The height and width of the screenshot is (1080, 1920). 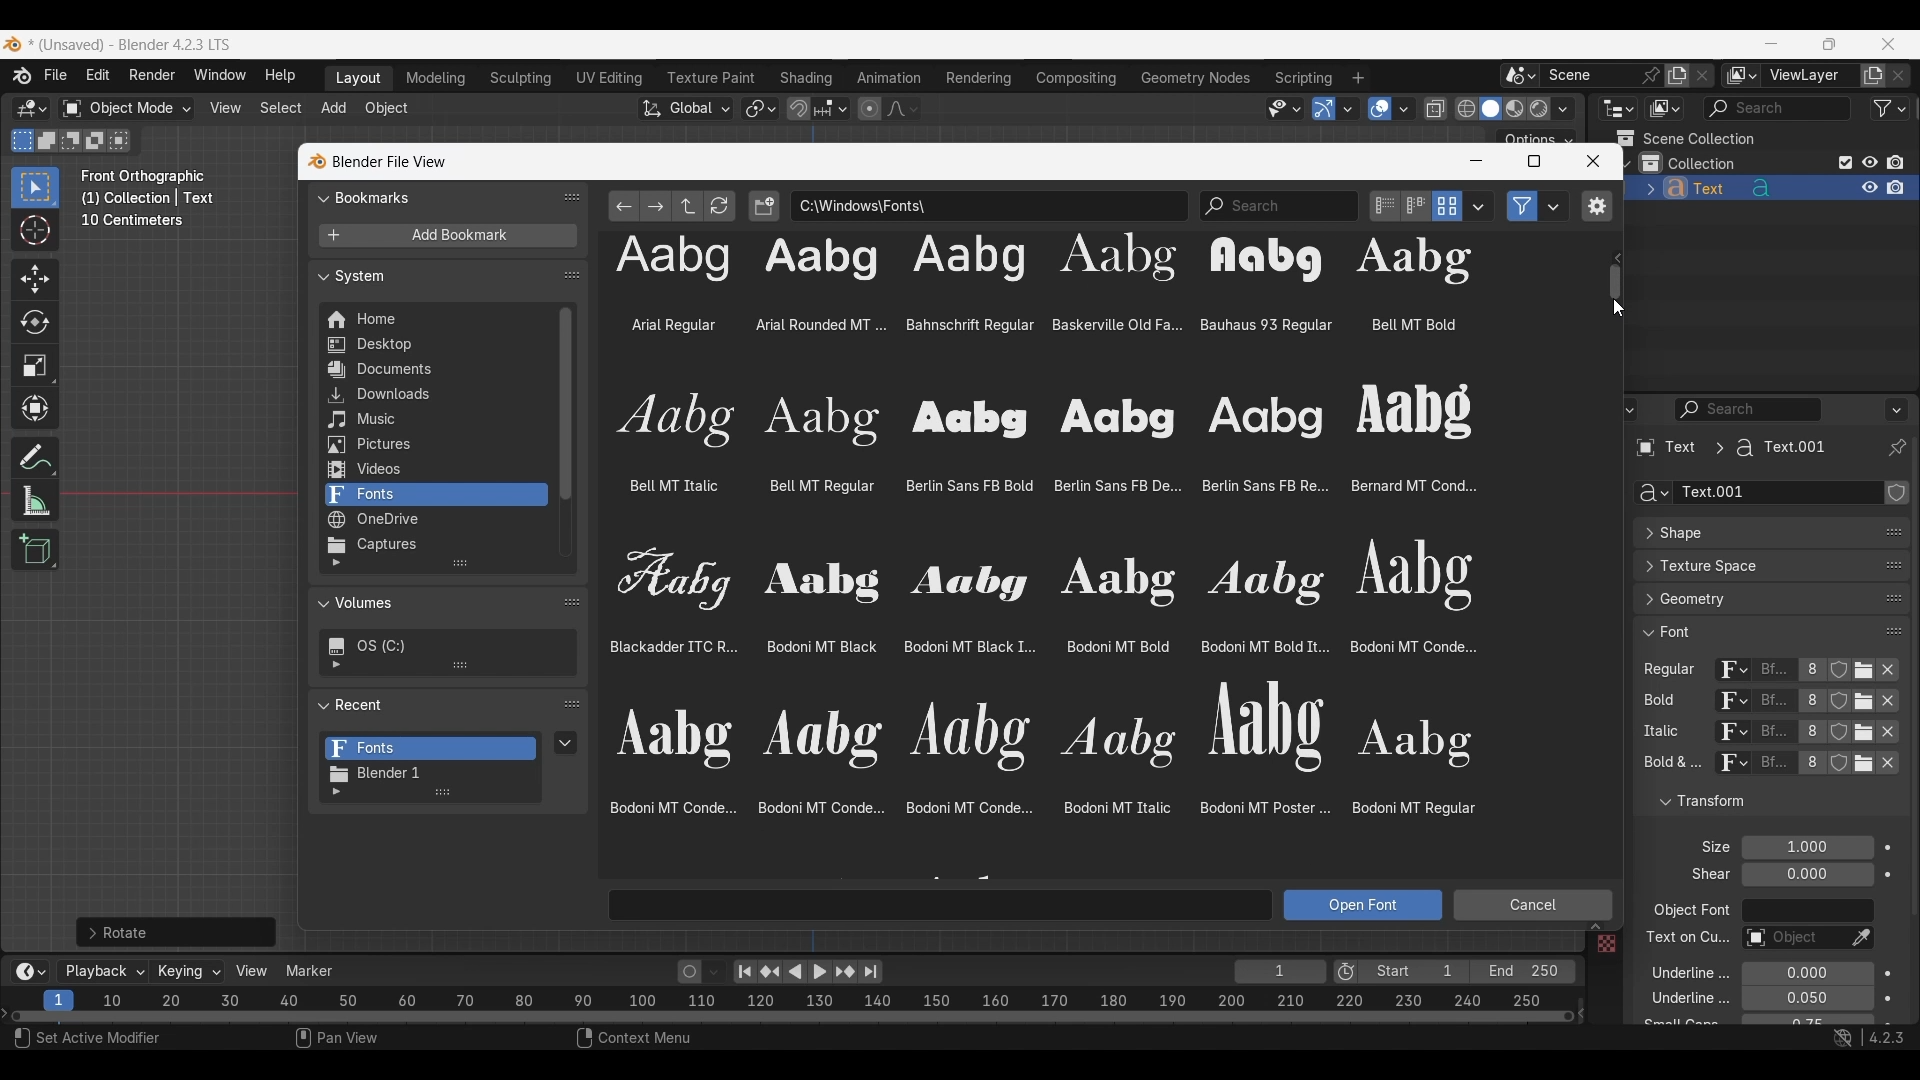 What do you see at coordinates (720, 206) in the screenshot?
I see `Refresh file list` at bounding box center [720, 206].